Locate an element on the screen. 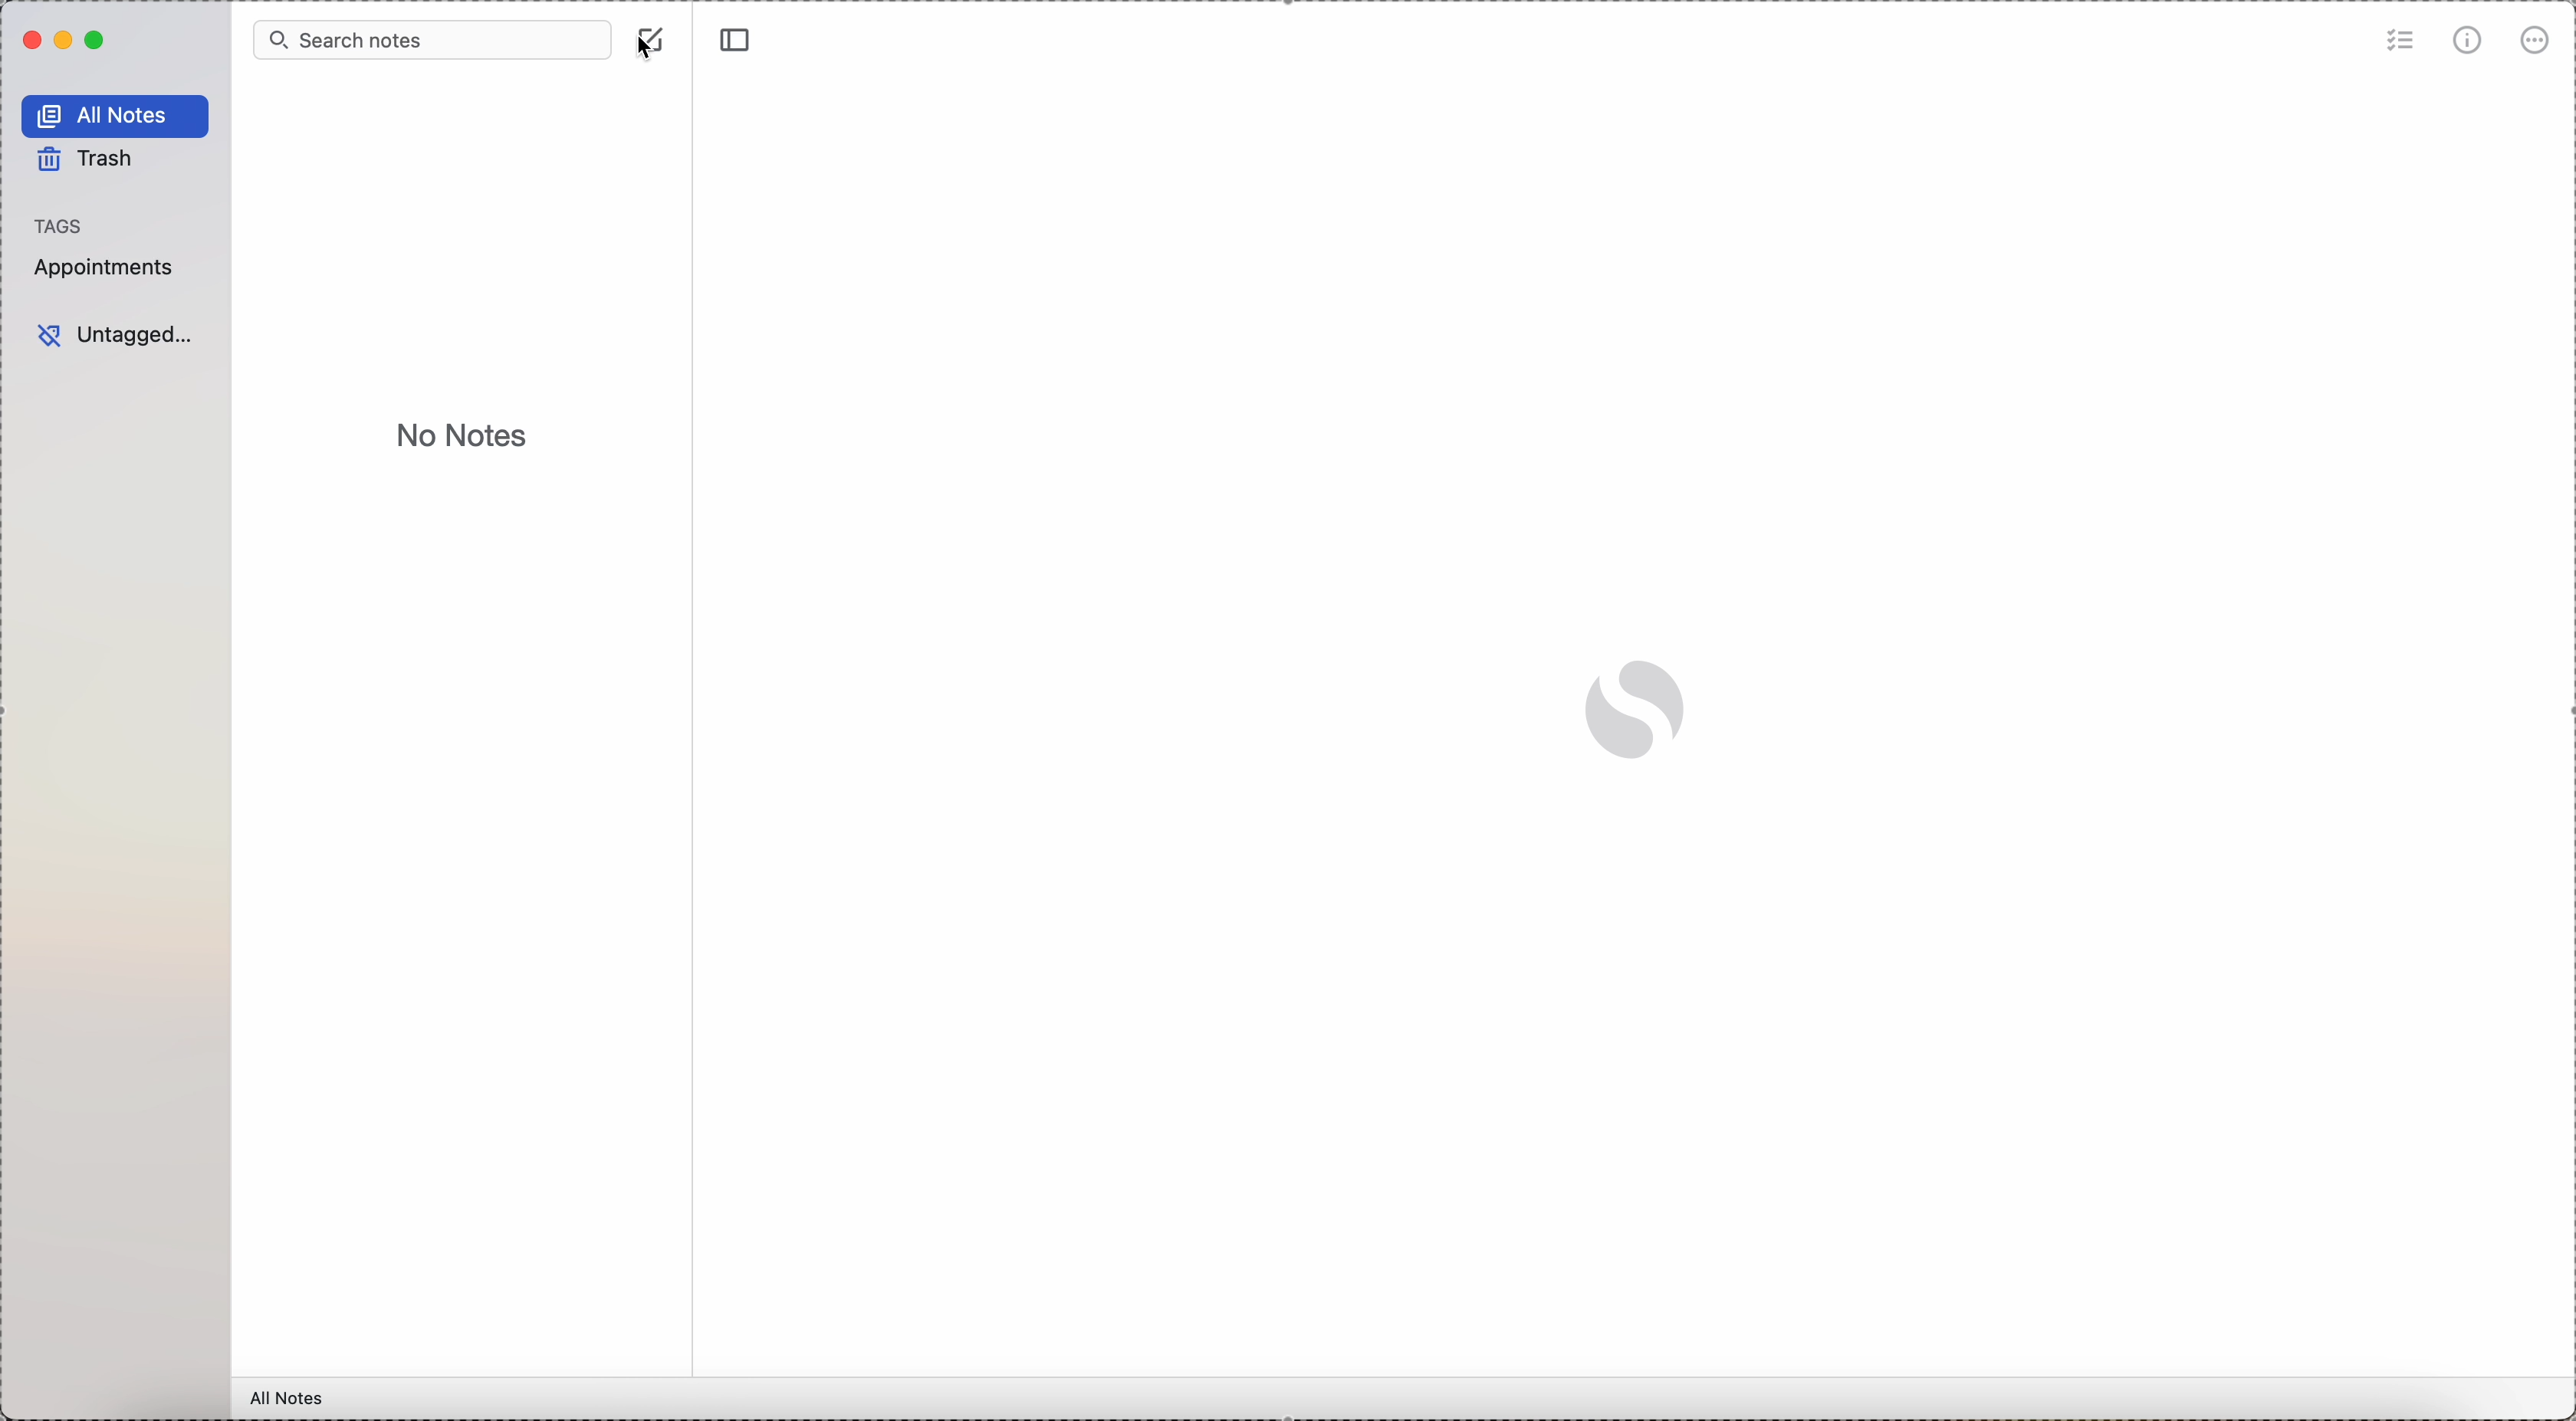 The height and width of the screenshot is (1421, 2576). search bar is located at coordinates (432, 38).